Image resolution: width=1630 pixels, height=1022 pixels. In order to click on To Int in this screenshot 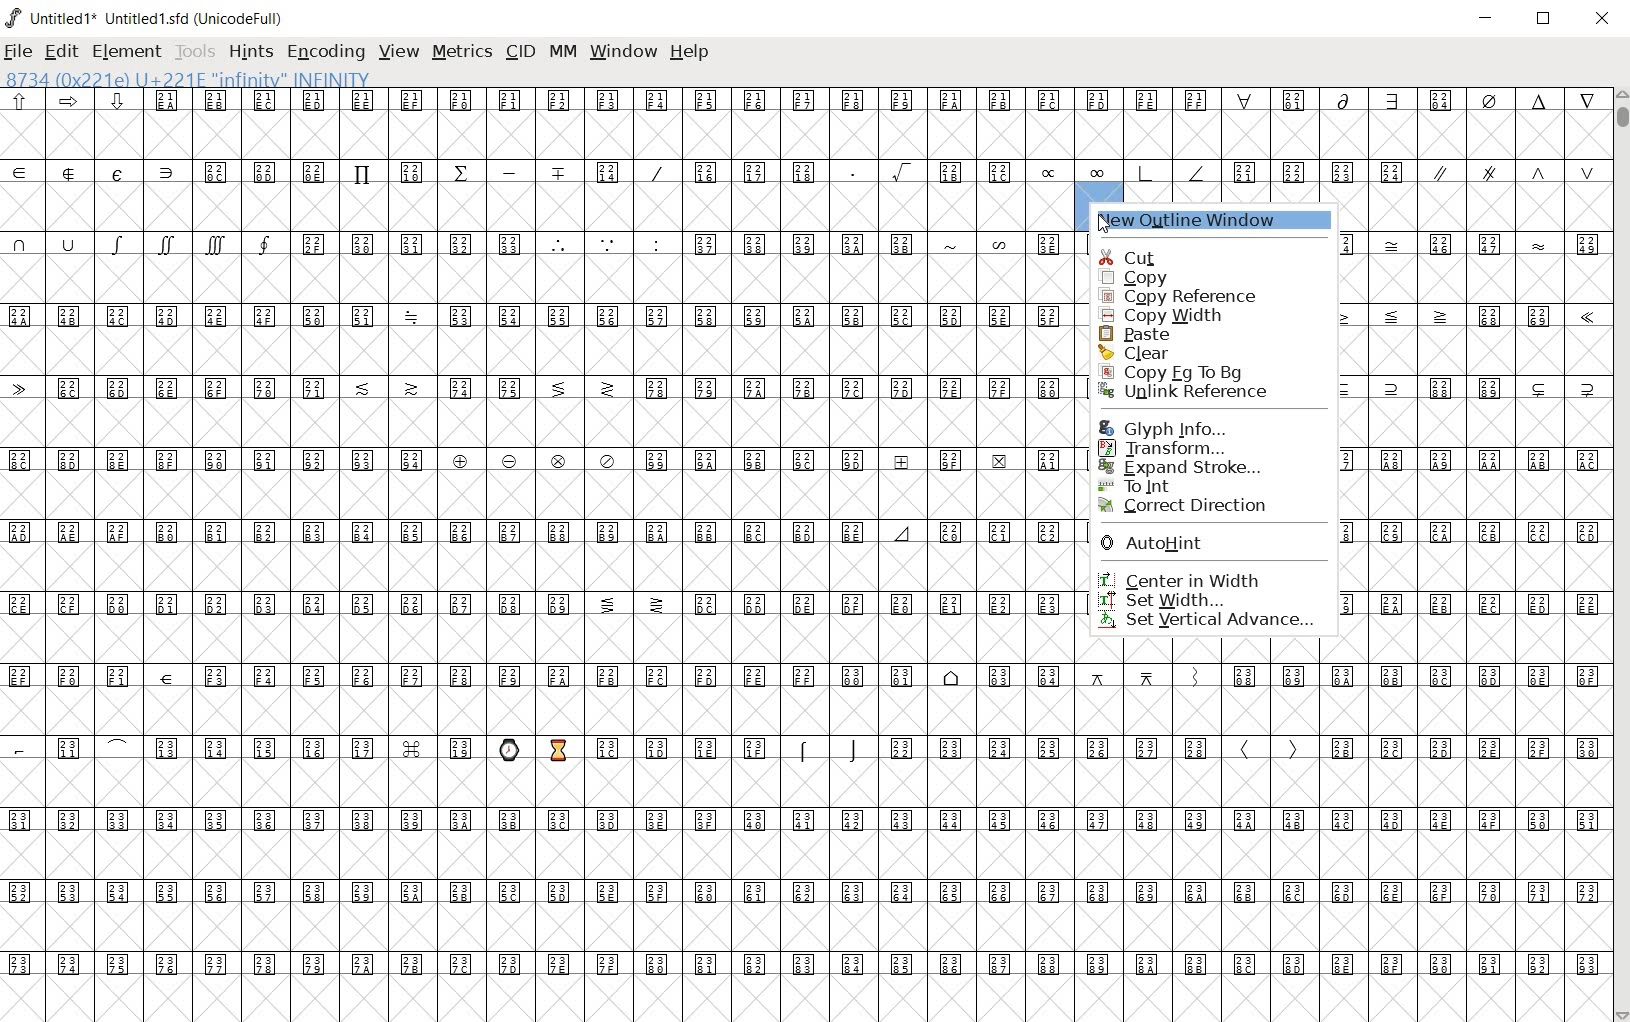, I will do `click(1209, 485)`.